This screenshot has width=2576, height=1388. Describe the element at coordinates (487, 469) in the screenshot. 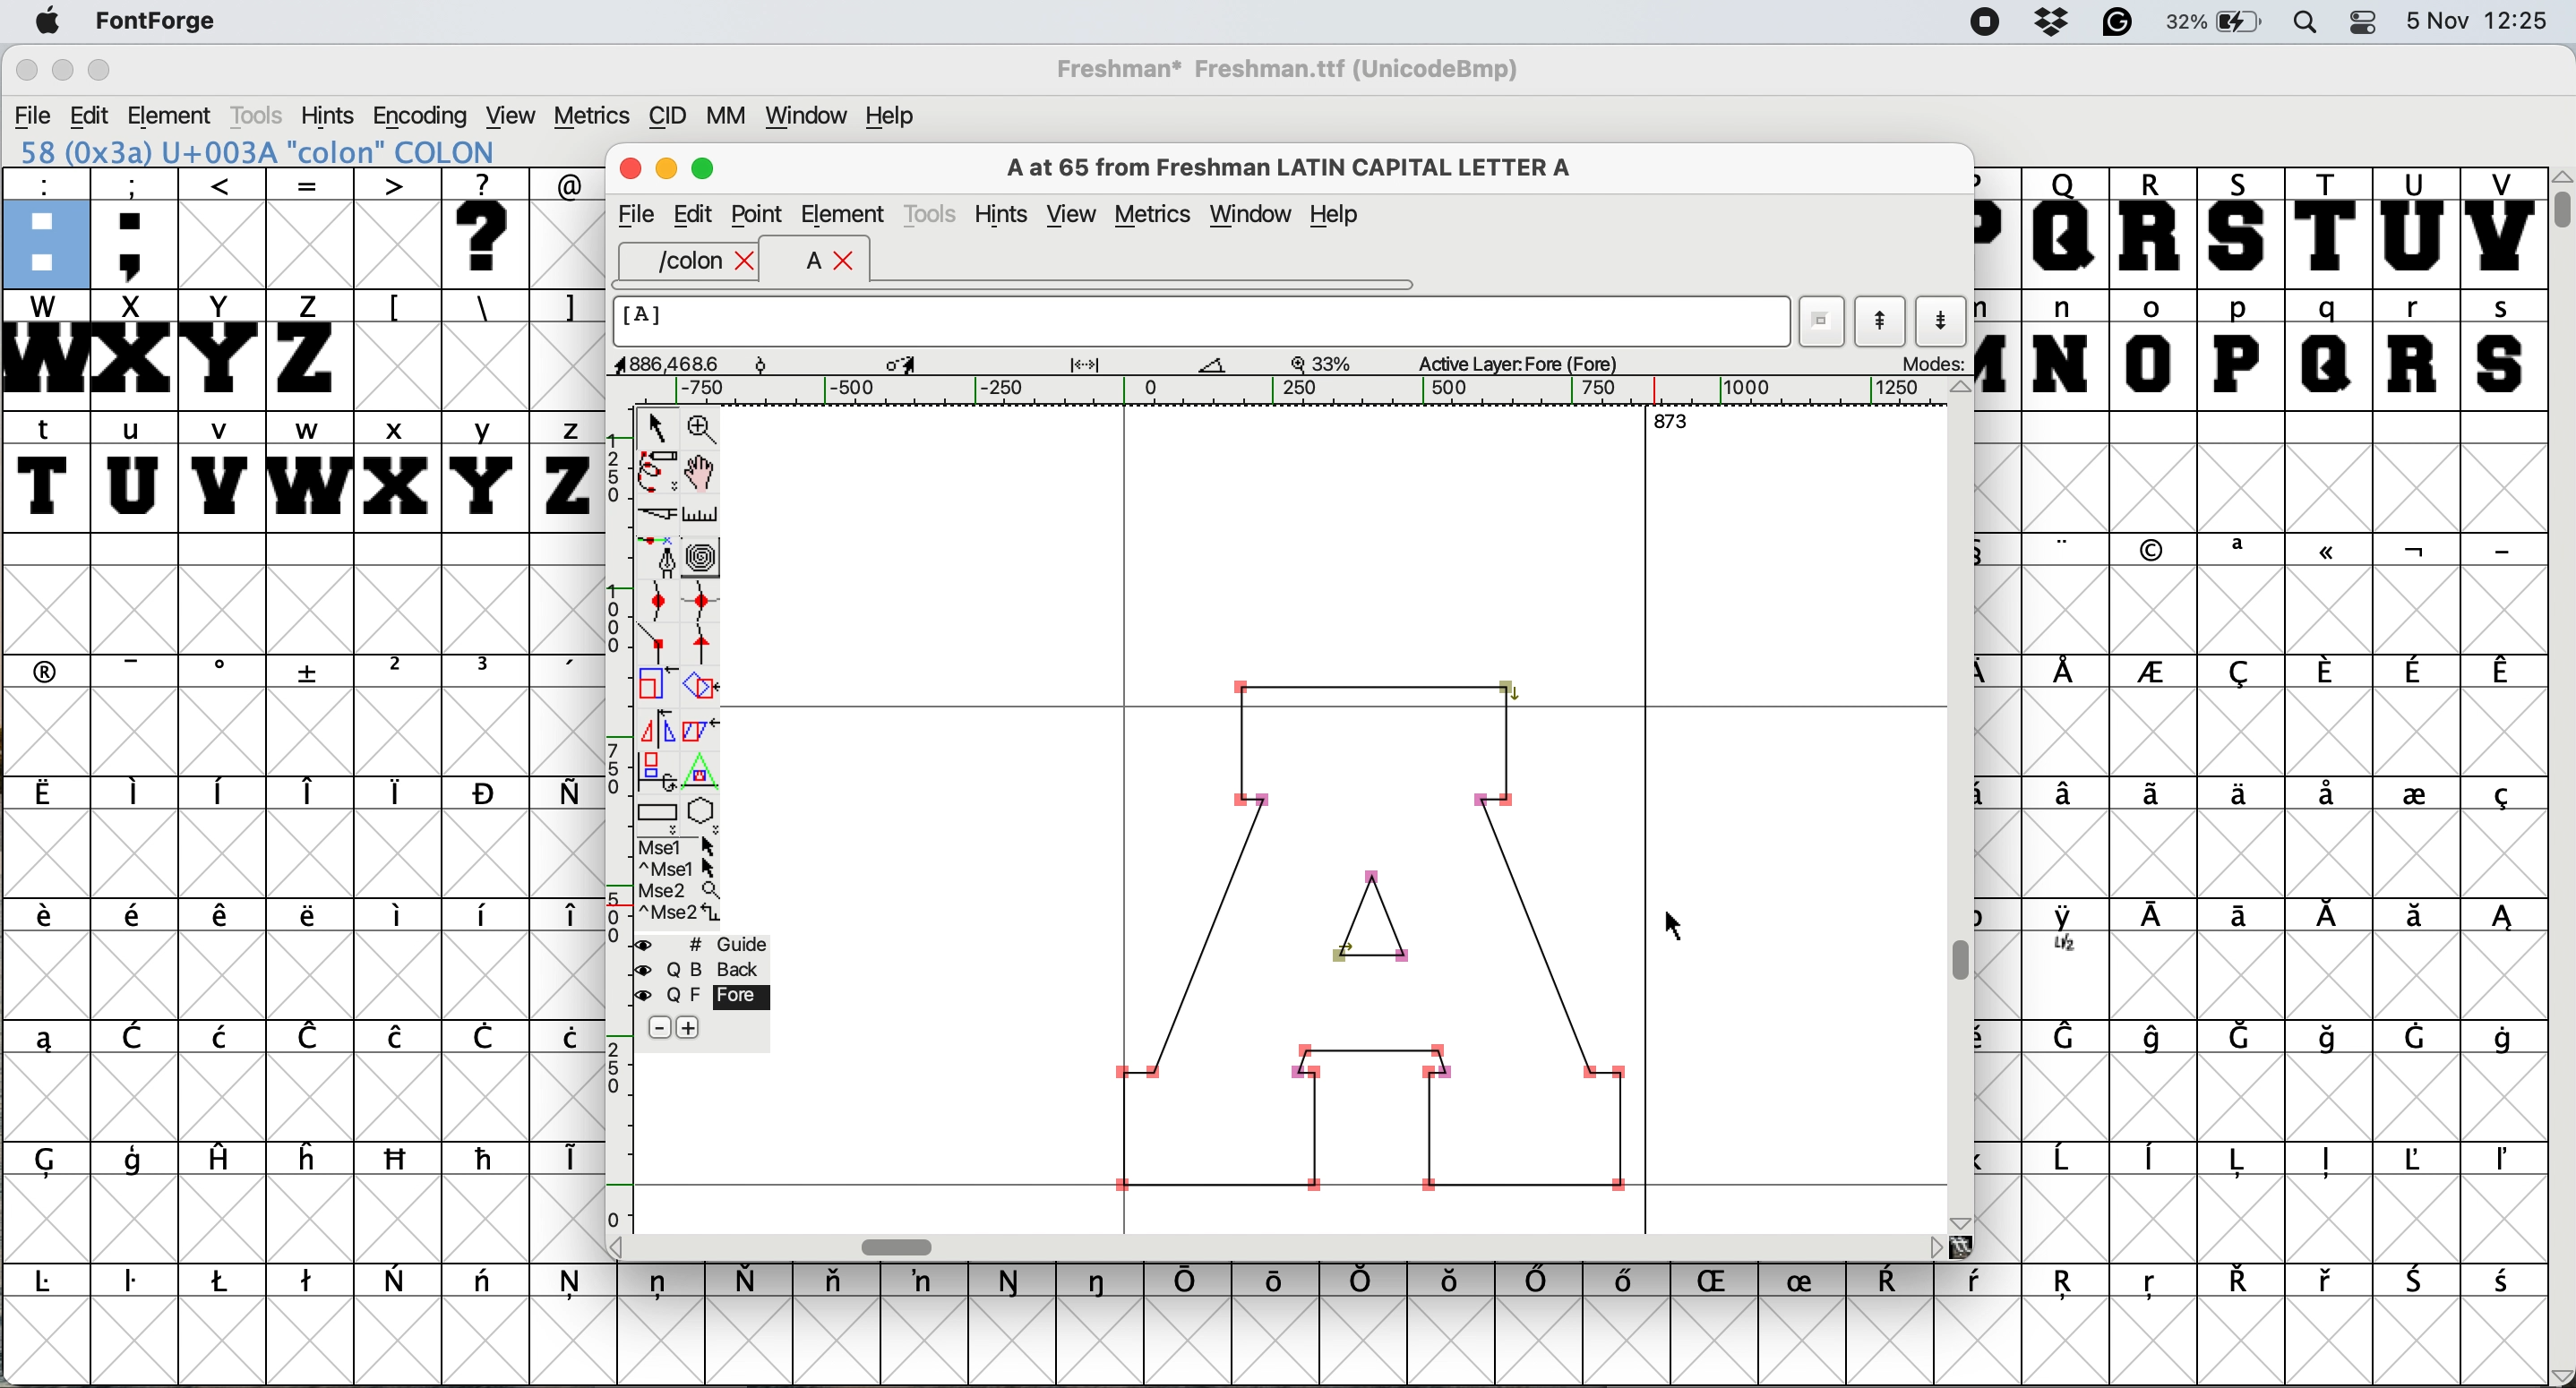

I see `y` at that location.